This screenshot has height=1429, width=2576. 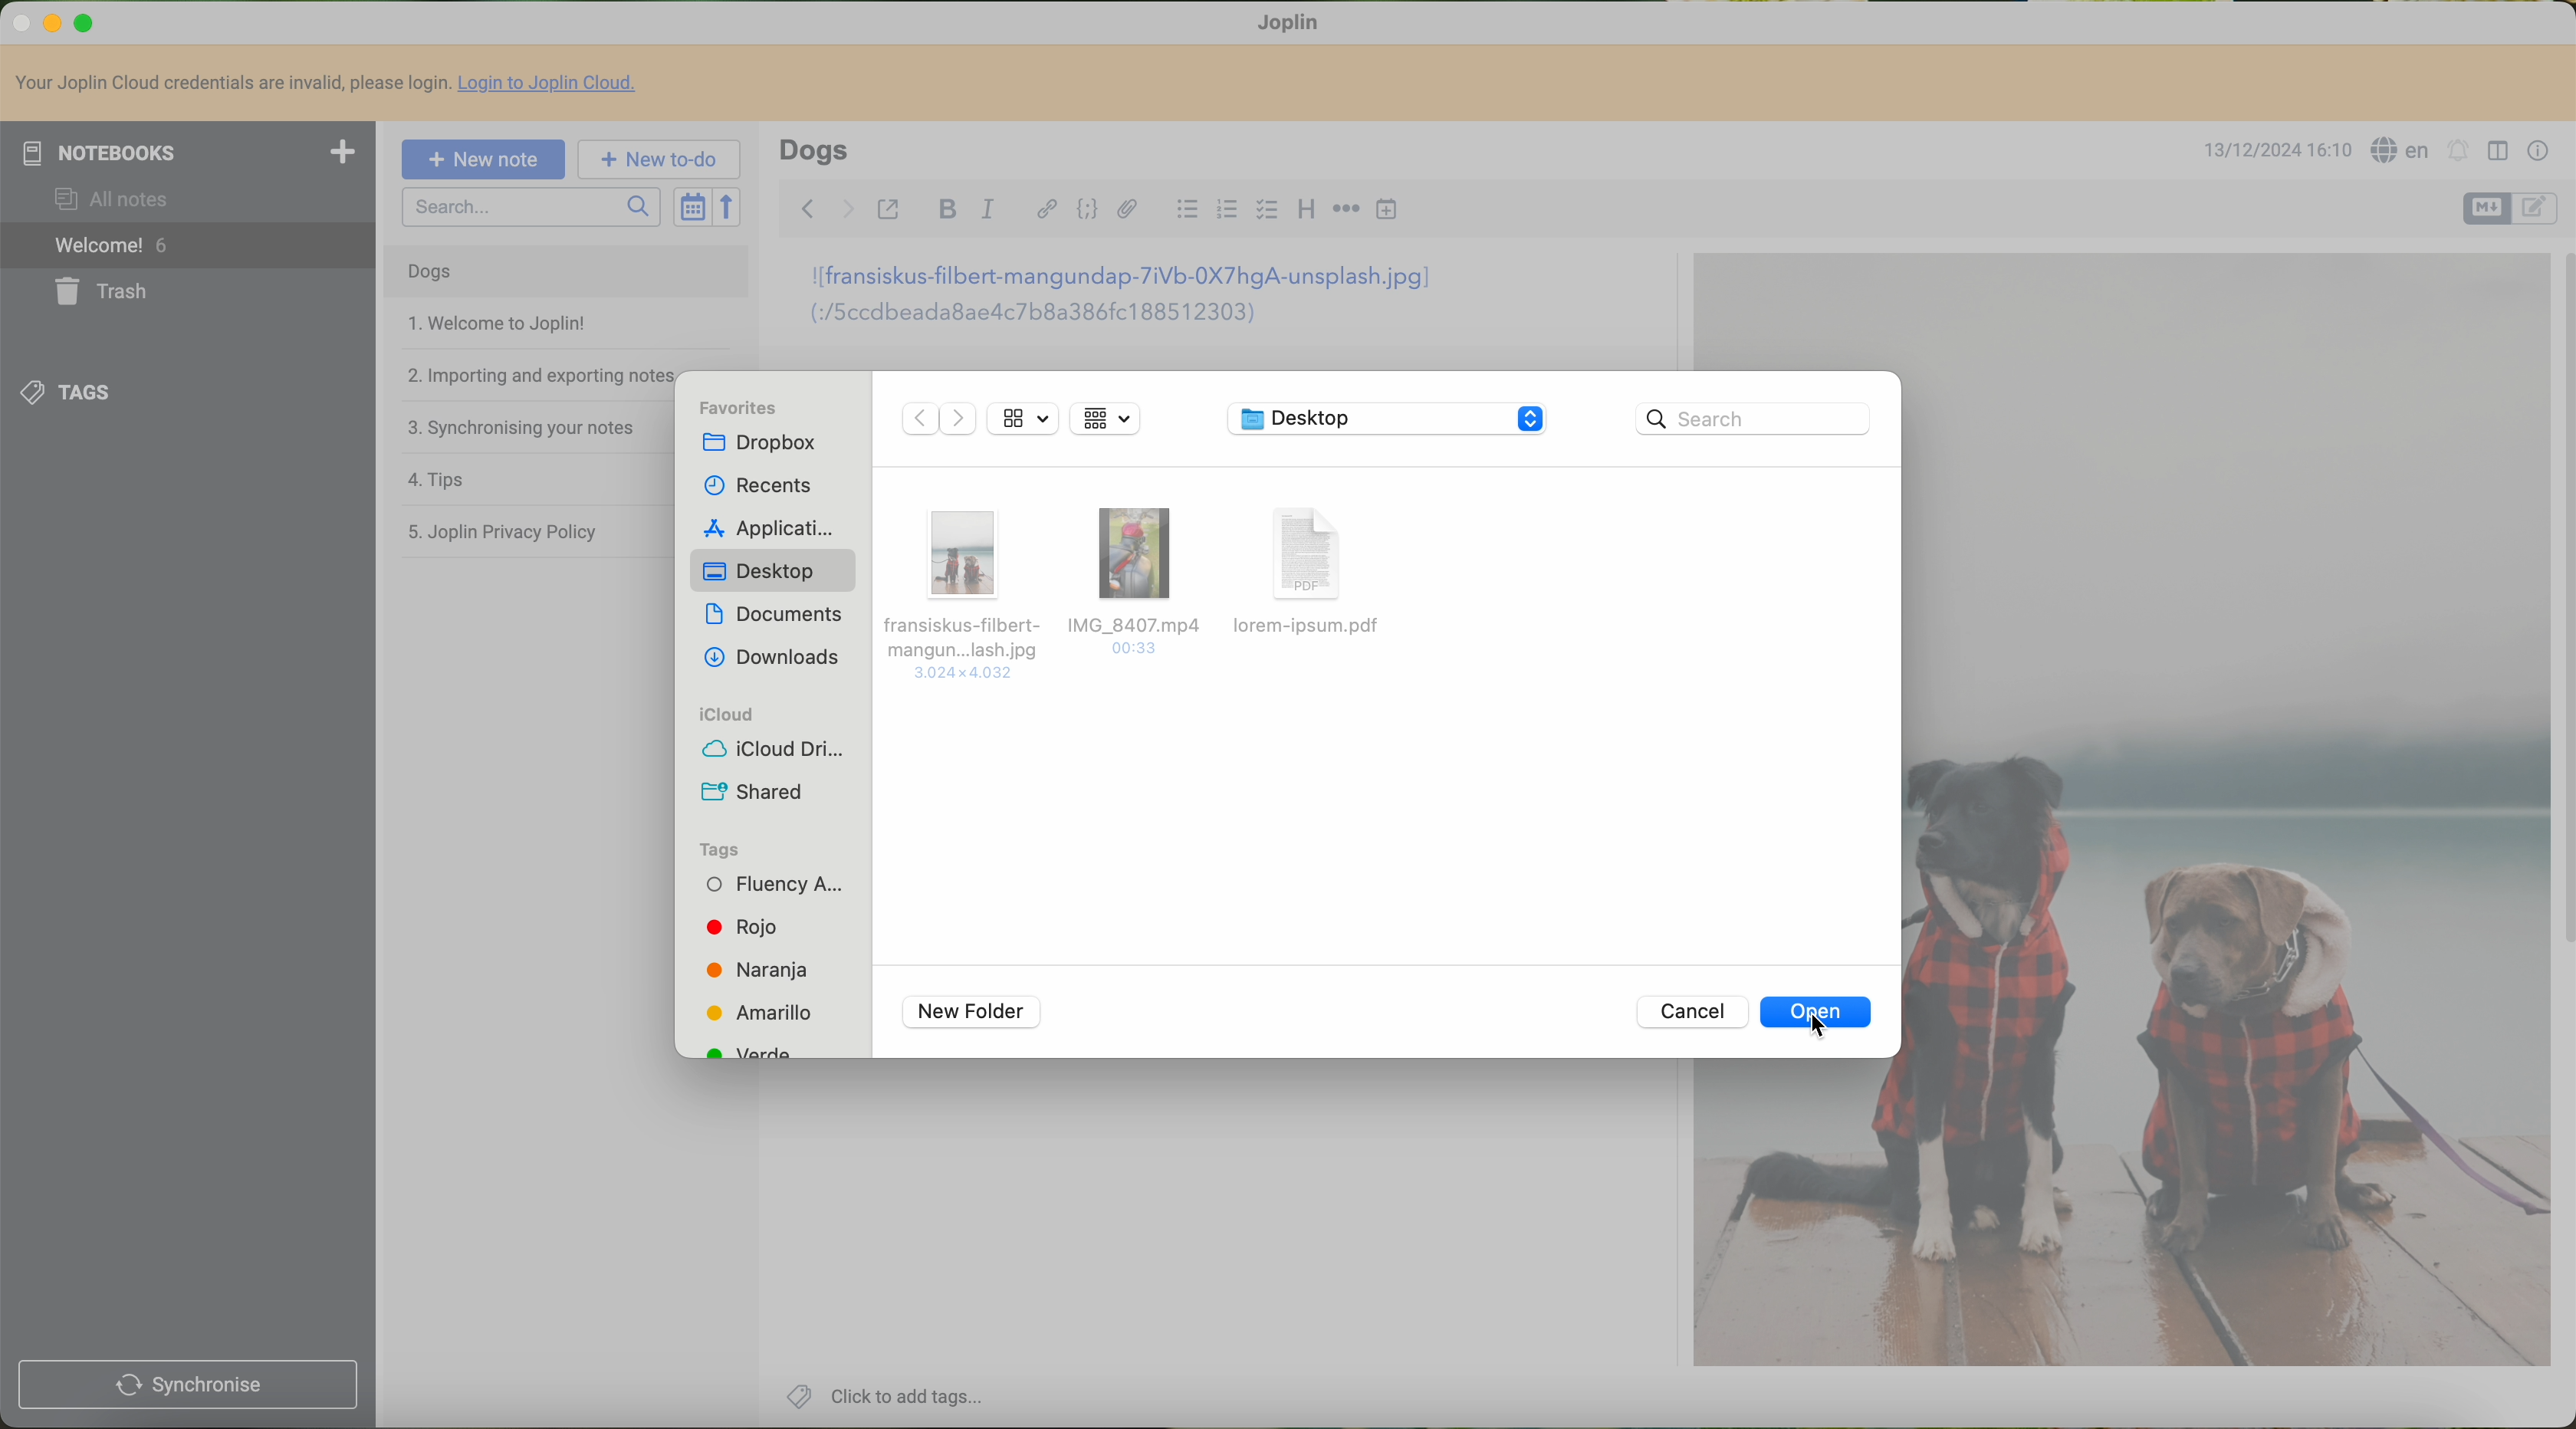 I want to click on welcome, so click(x=188, y=248).